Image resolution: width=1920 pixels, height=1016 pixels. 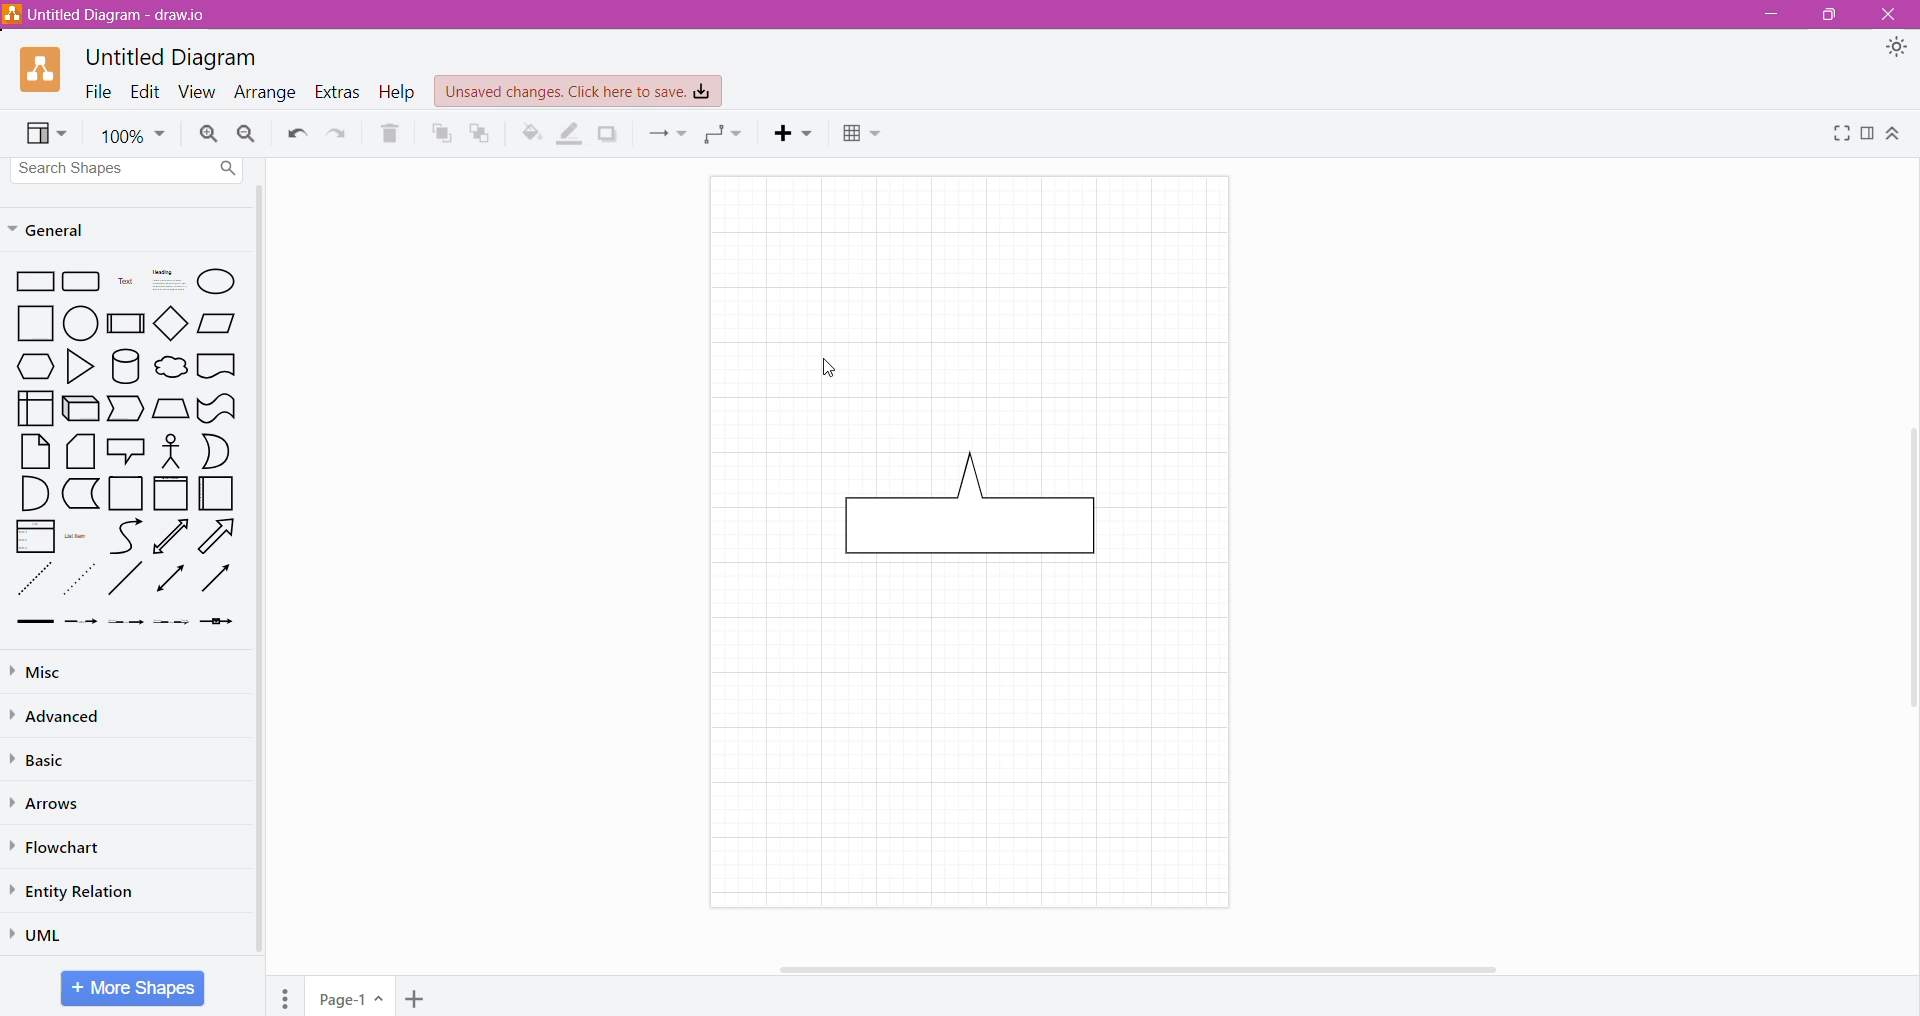 What do you see at coordinates (340, 133) in the screenshot?
I see `Redo` at bounding box center [340, 133].